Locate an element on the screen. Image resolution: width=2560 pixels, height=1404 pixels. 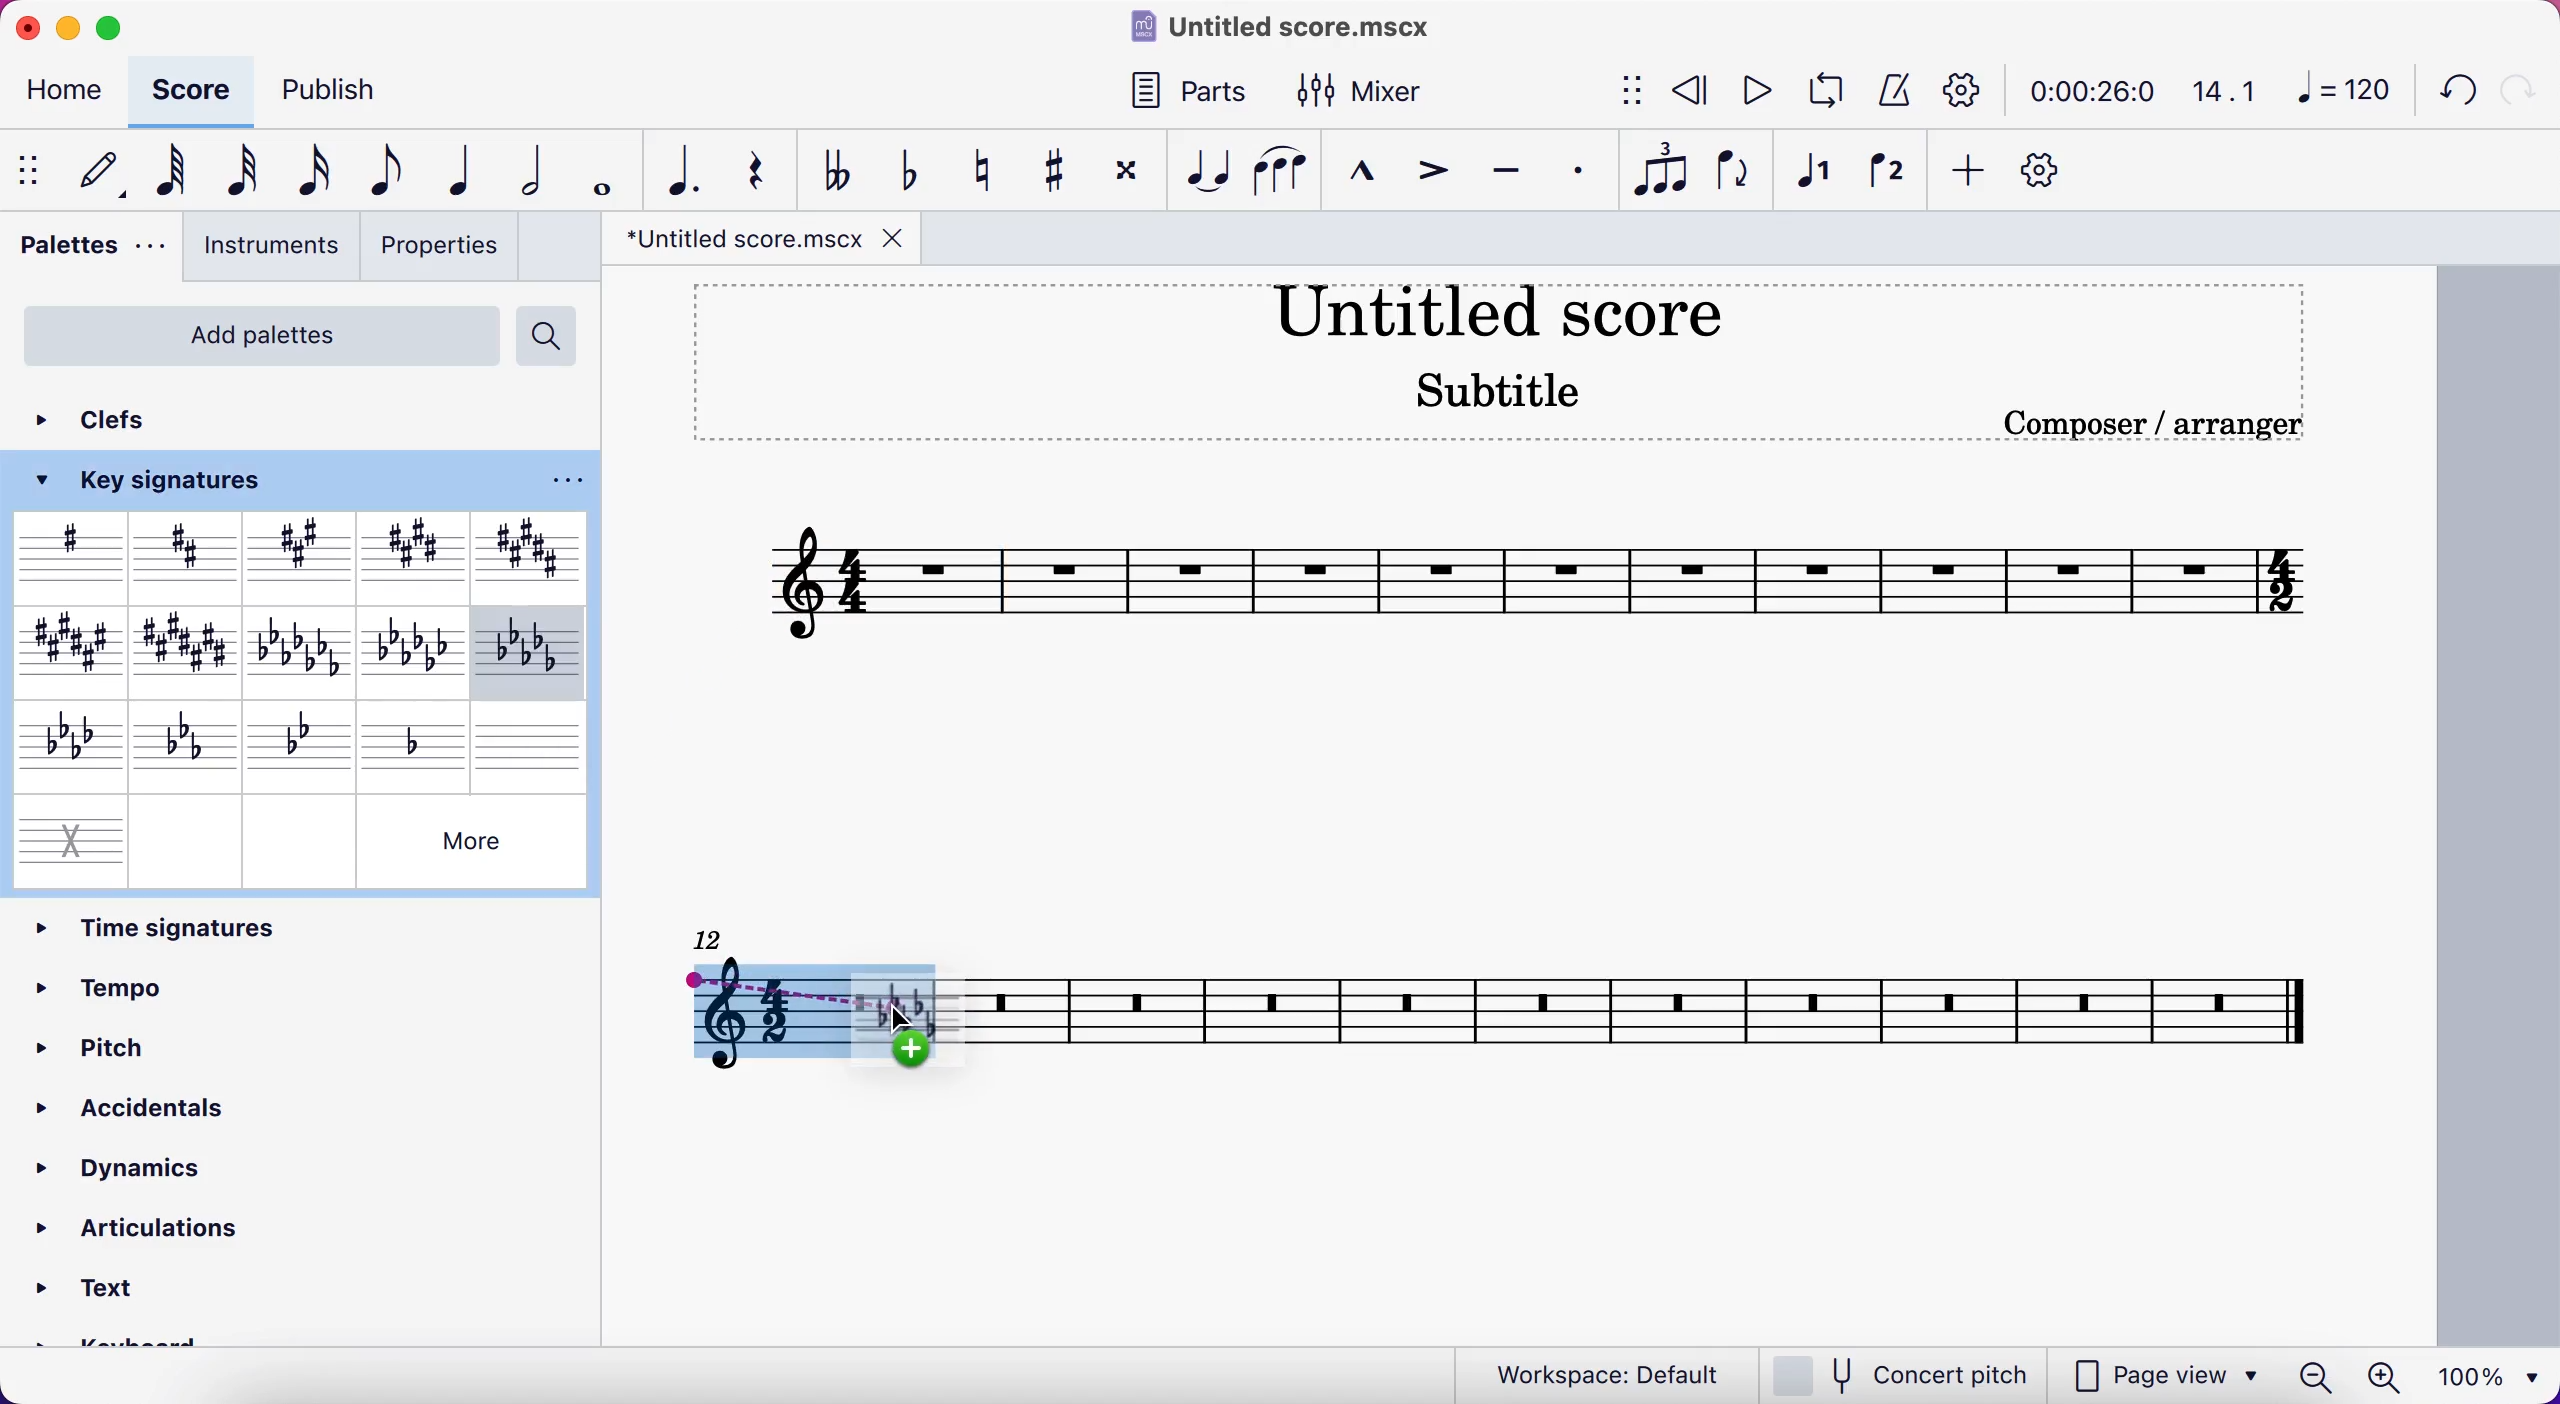
G minor is located at coordinates (305, 740).